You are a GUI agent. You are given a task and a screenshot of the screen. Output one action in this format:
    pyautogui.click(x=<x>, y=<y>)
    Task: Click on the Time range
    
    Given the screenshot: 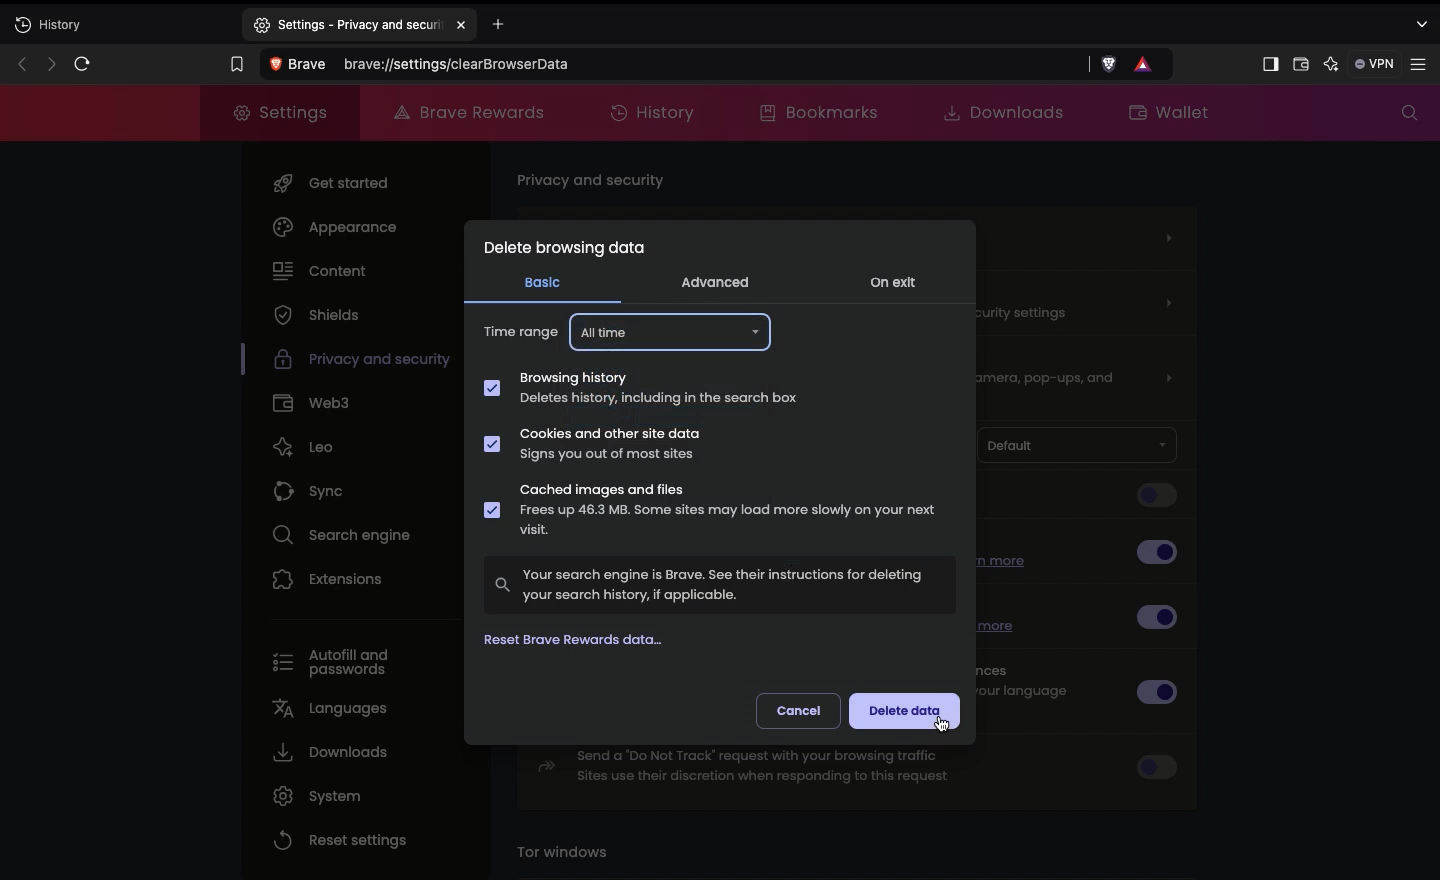 What is the action you would take?
    pyautogui.click(x=521, y=335)
    